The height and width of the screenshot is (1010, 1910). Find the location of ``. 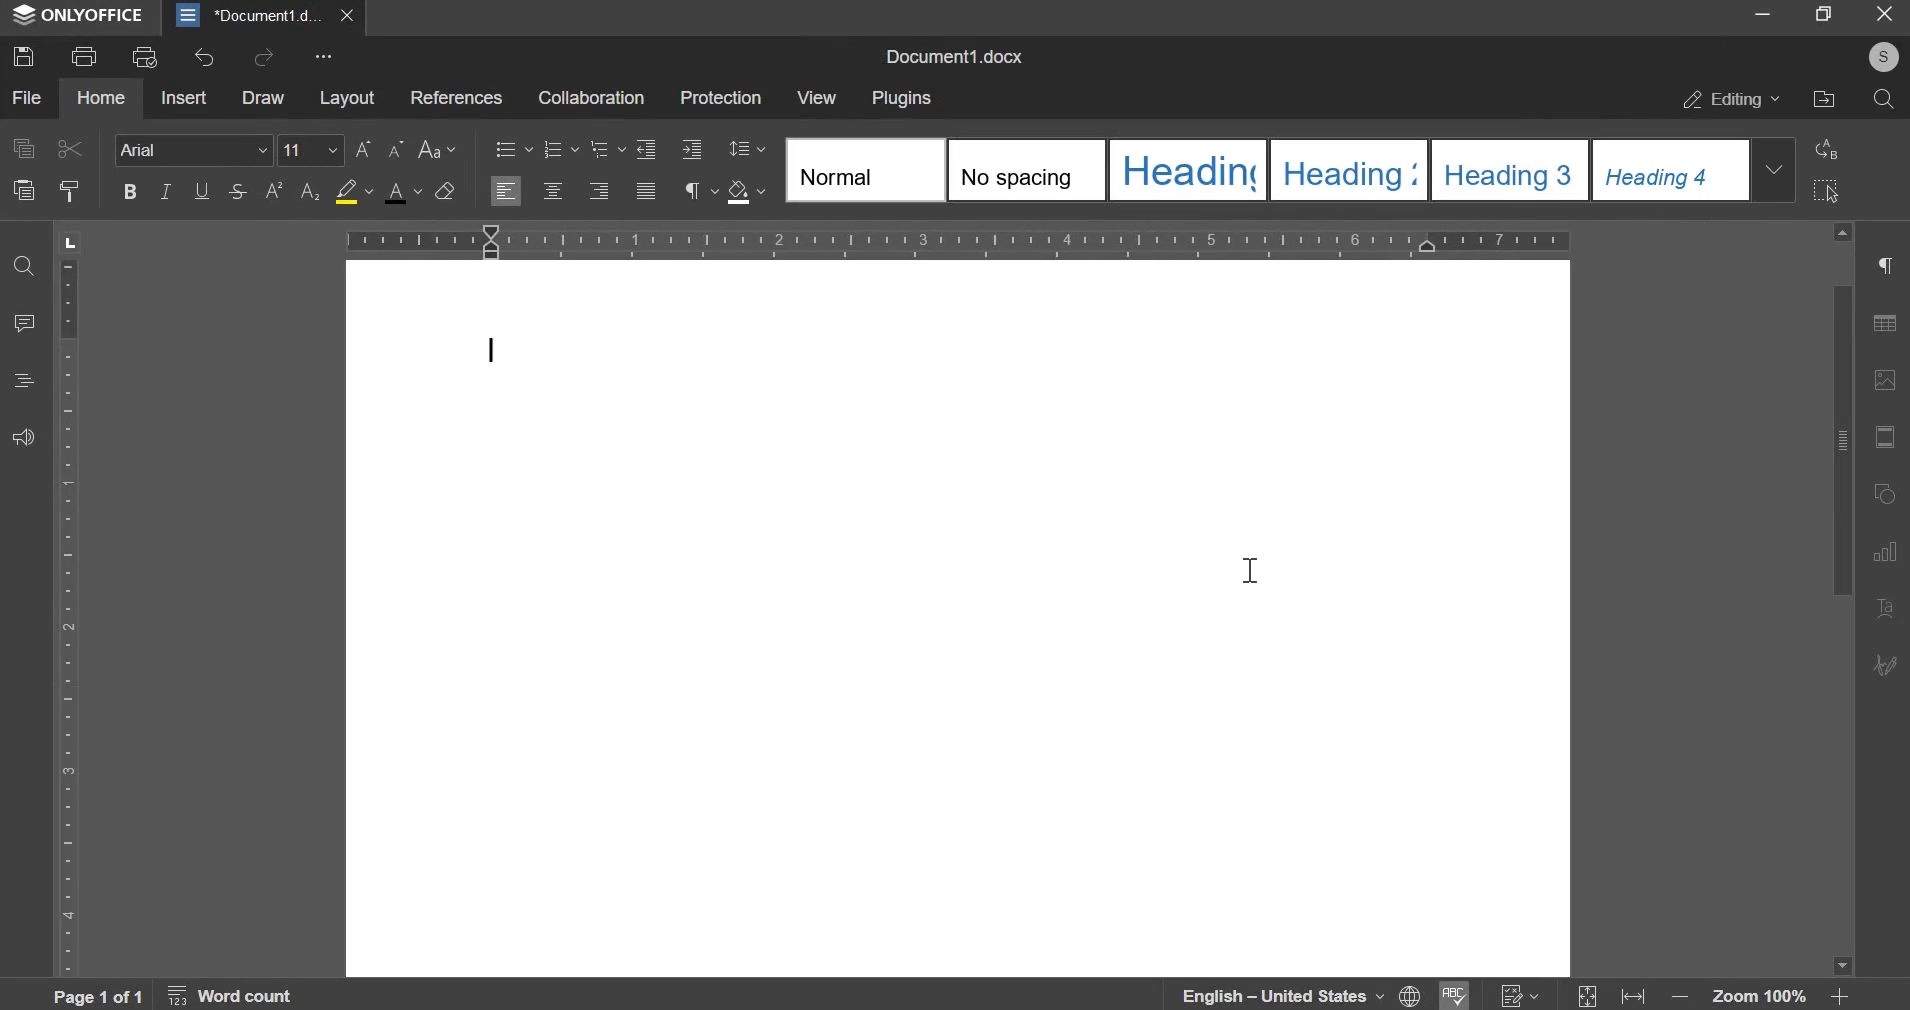

 is located at coordinates (449, 192).